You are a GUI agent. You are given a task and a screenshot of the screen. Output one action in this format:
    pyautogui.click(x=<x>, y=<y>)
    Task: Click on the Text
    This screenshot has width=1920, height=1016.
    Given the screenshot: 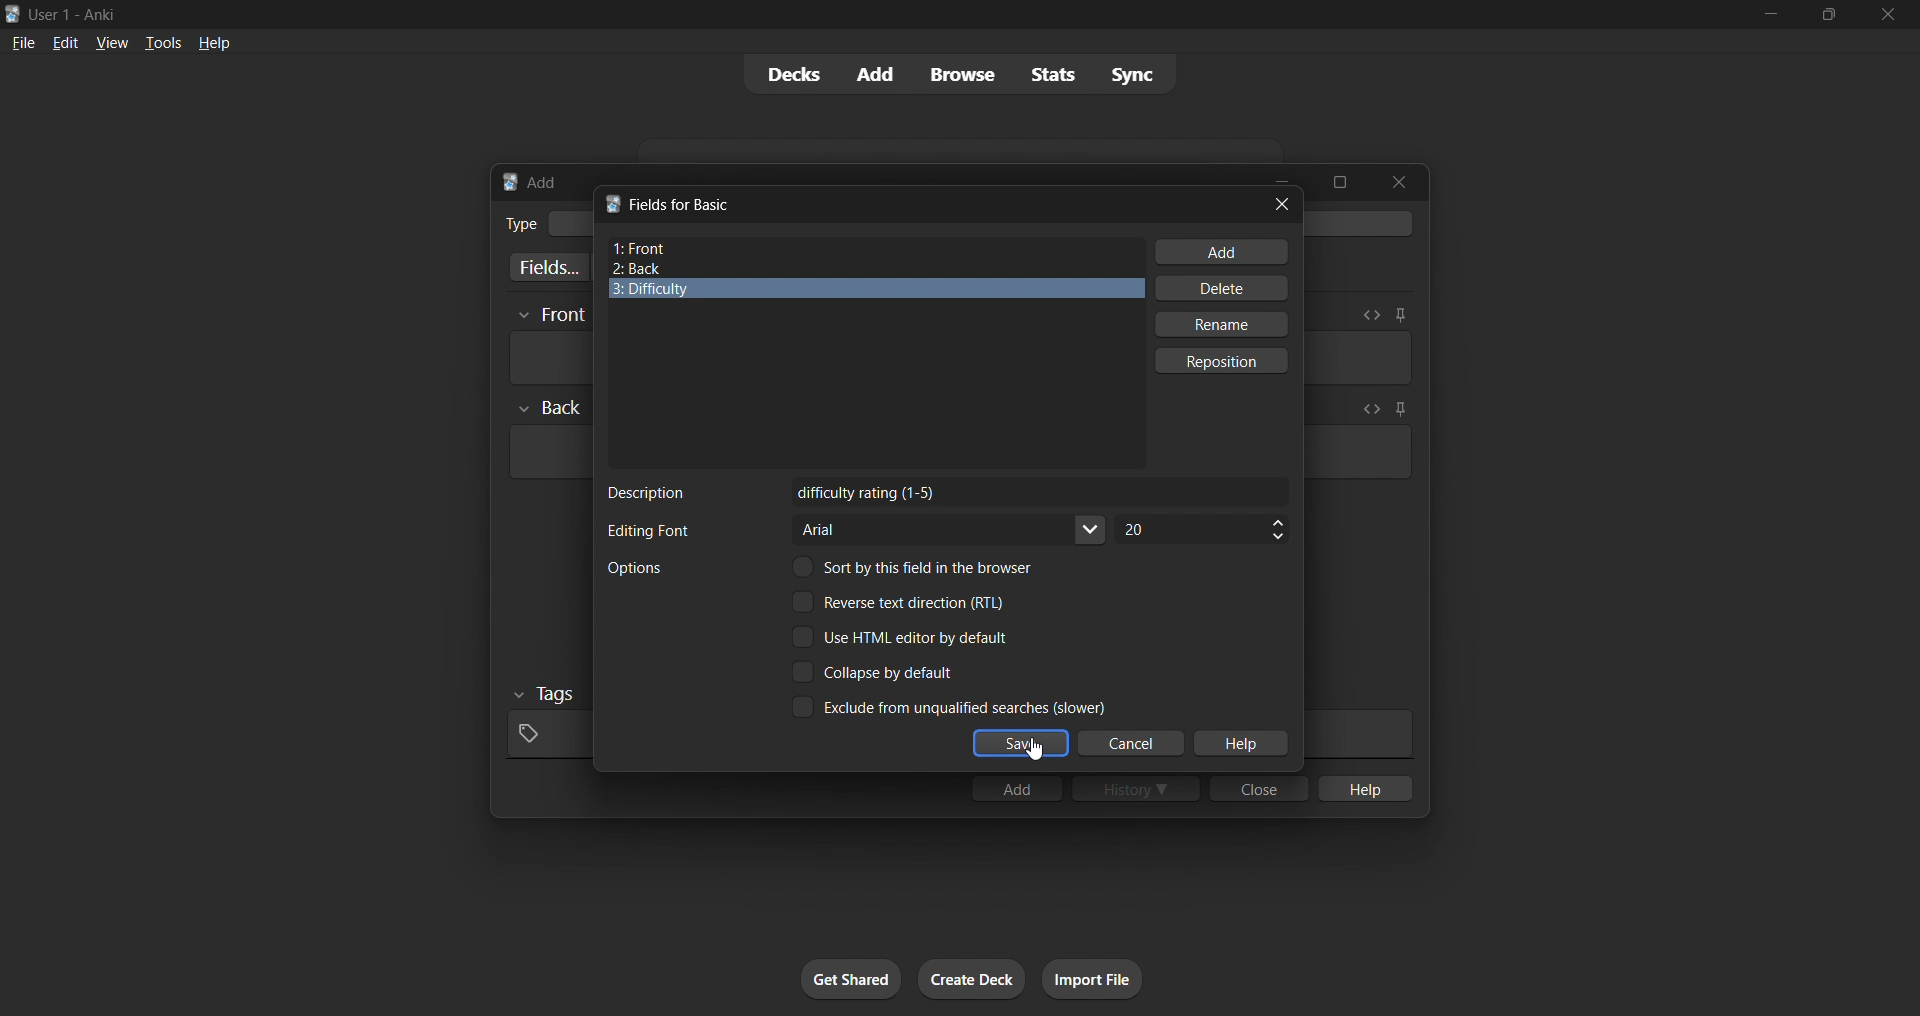 What is the action you would take?
    pyautogui.click(x=520, y=224)
    